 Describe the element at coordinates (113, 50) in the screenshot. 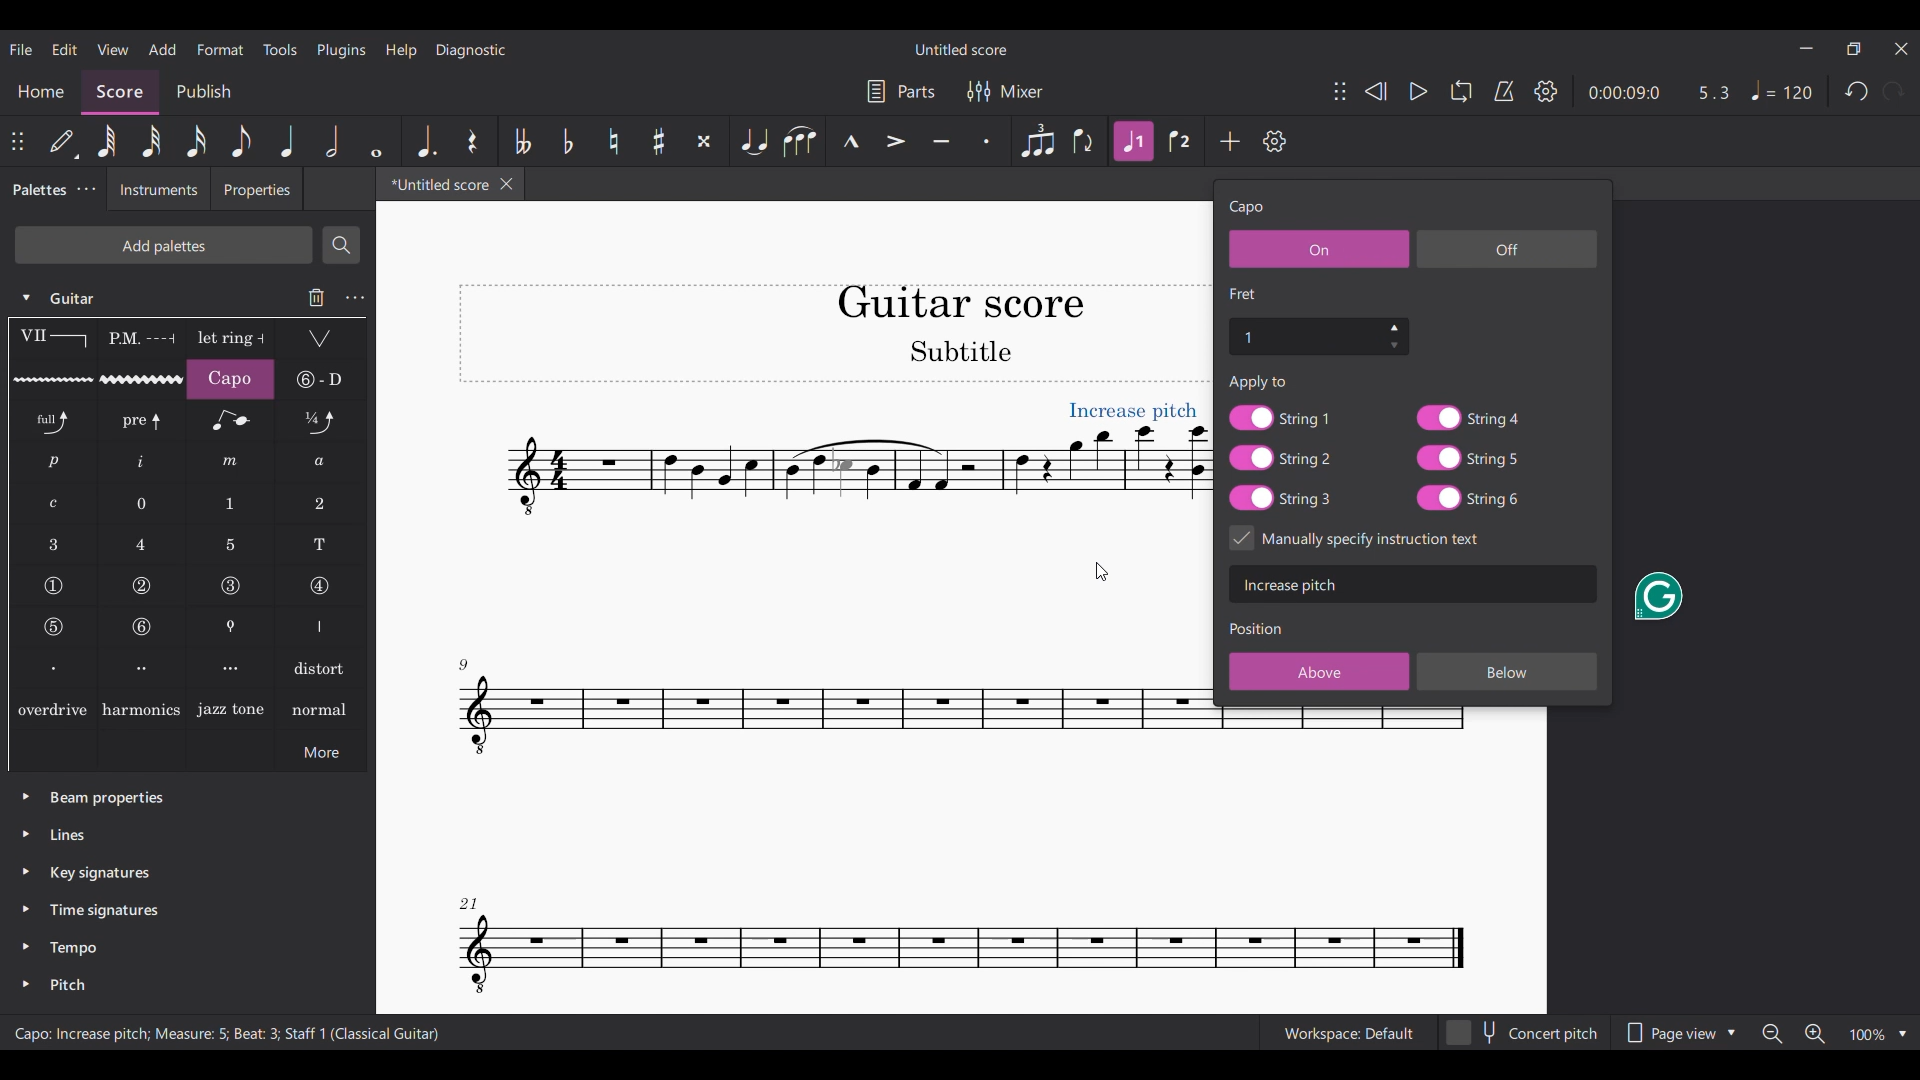

I see `View menu` at that location.